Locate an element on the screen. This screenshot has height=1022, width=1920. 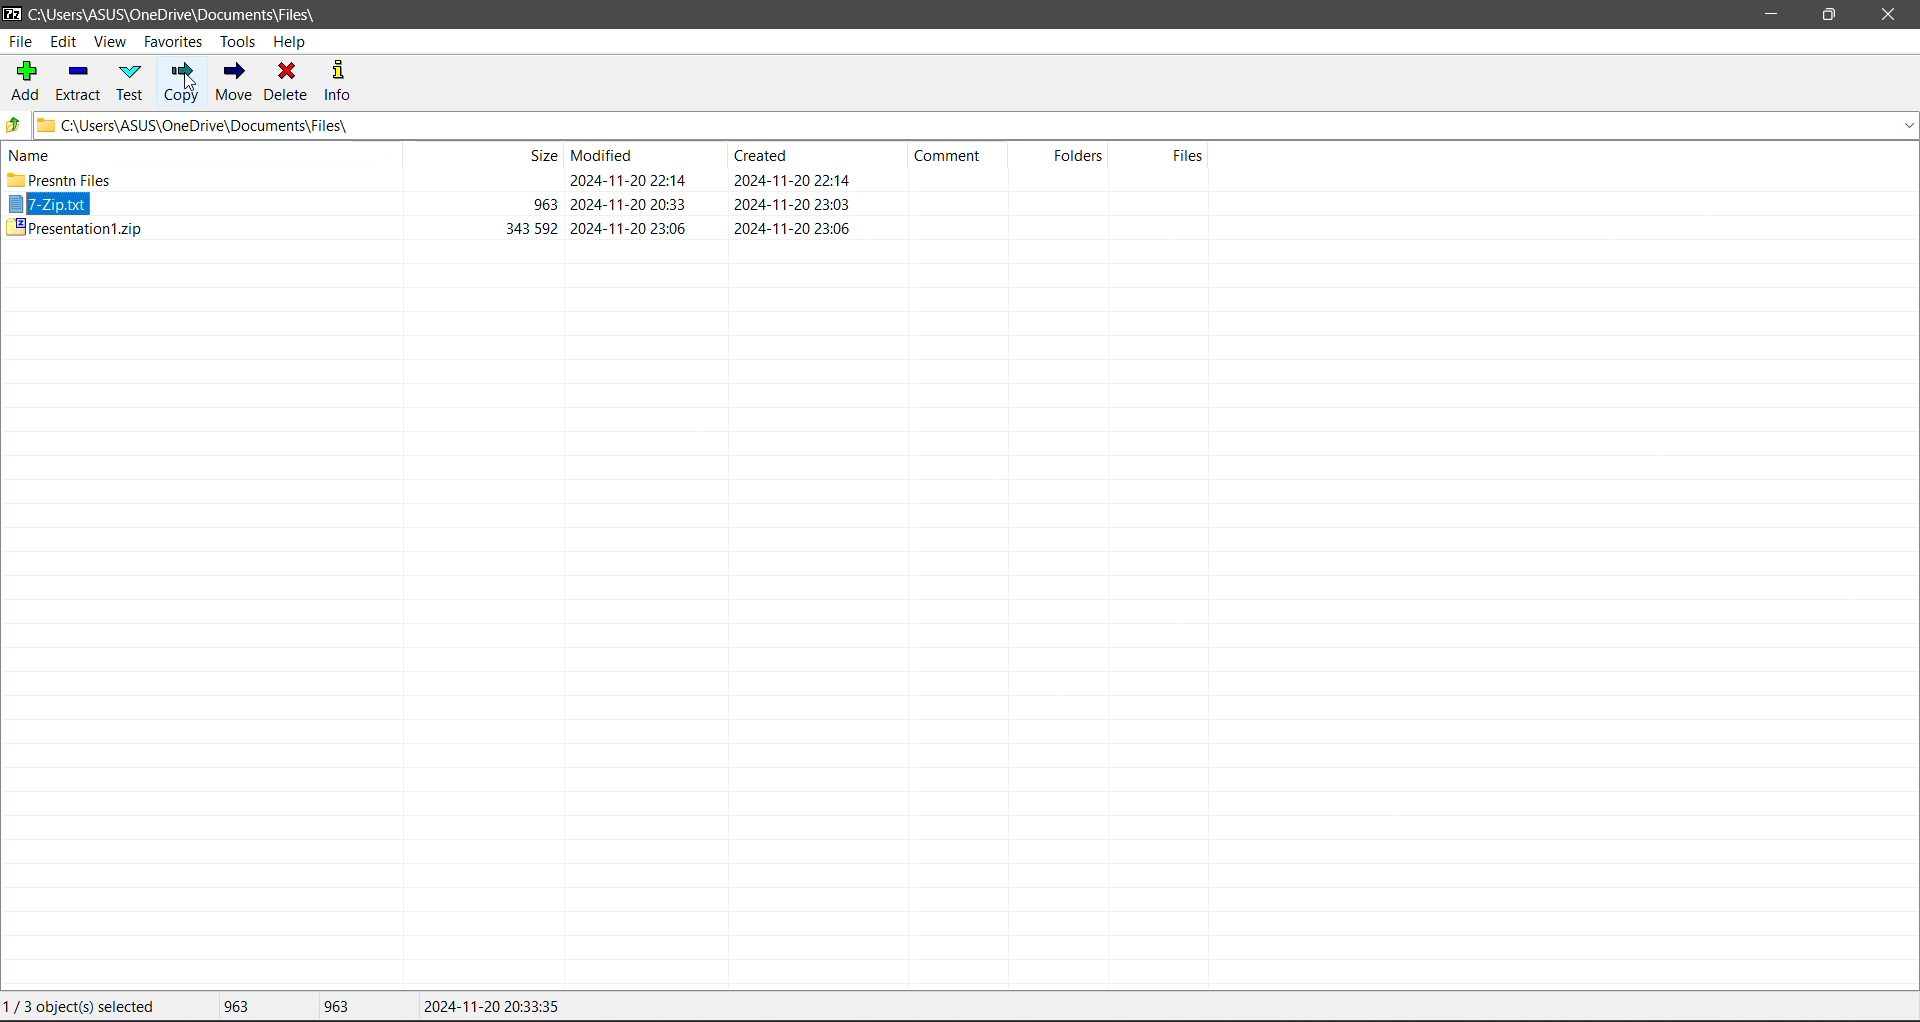
Files is located at coordinates (1165, 166).